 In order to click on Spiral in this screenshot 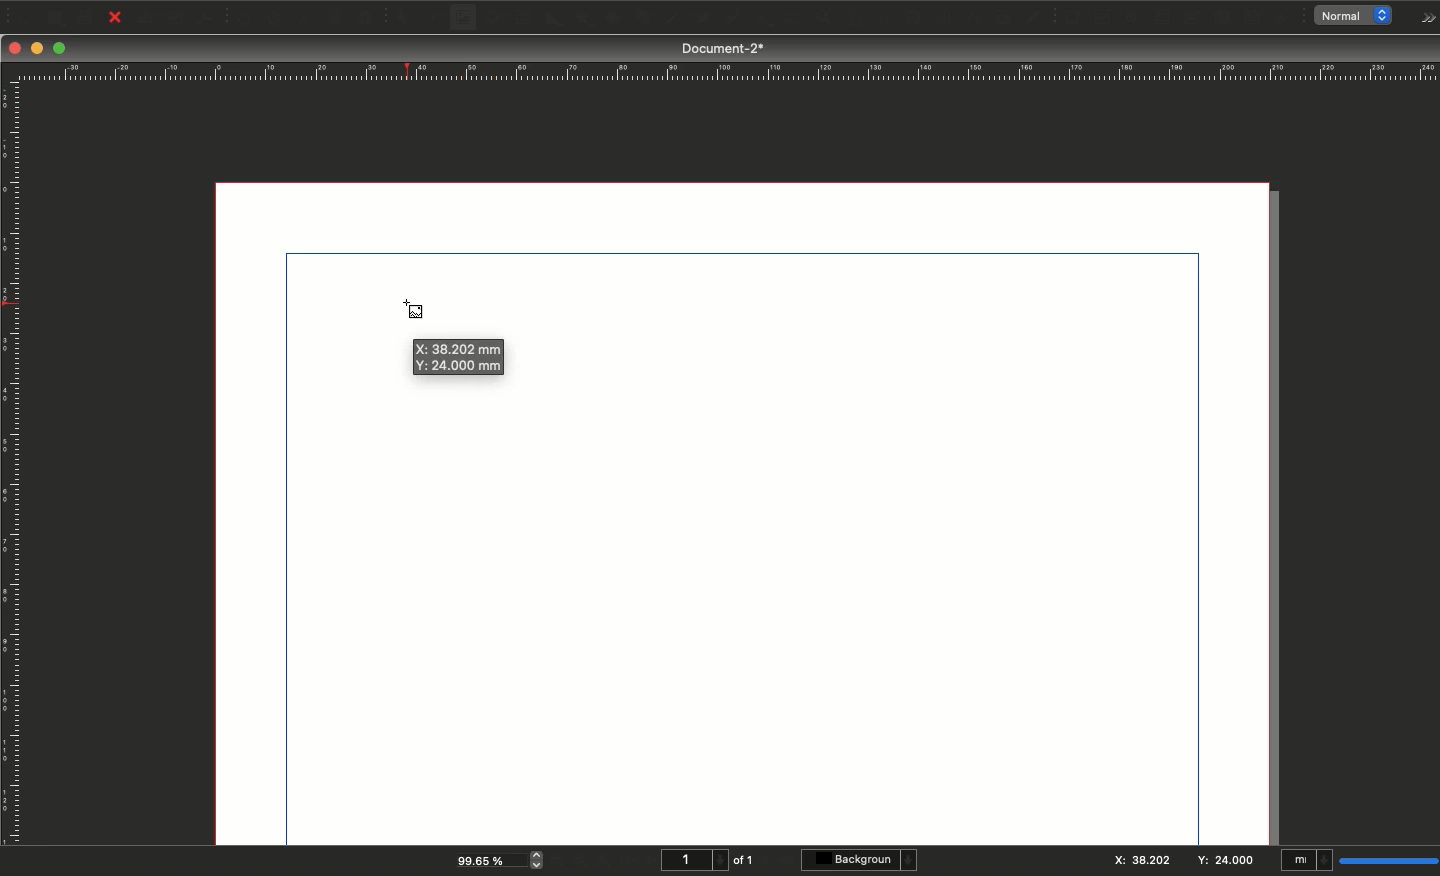, I will do `click(646, 20)`.